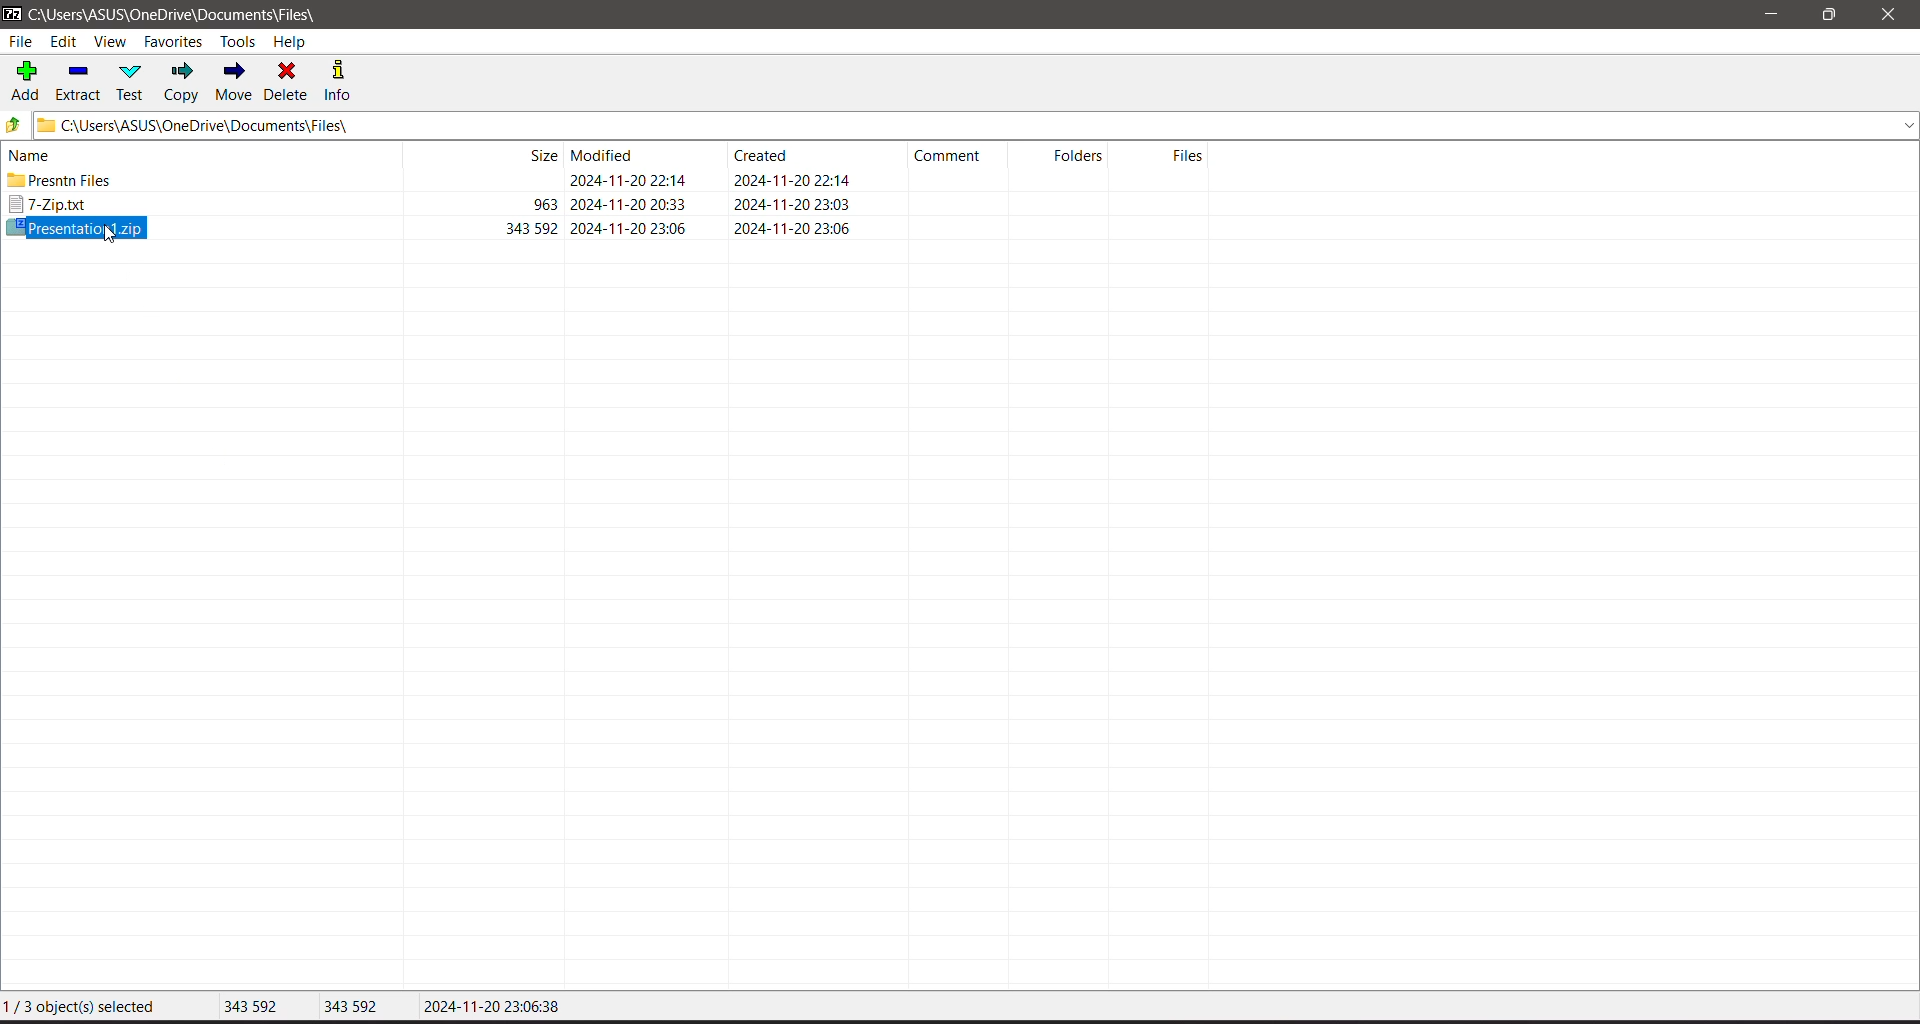 The height and width of the screenshot is (1024, 1920). I want to click on Extract, so click(79, 80).